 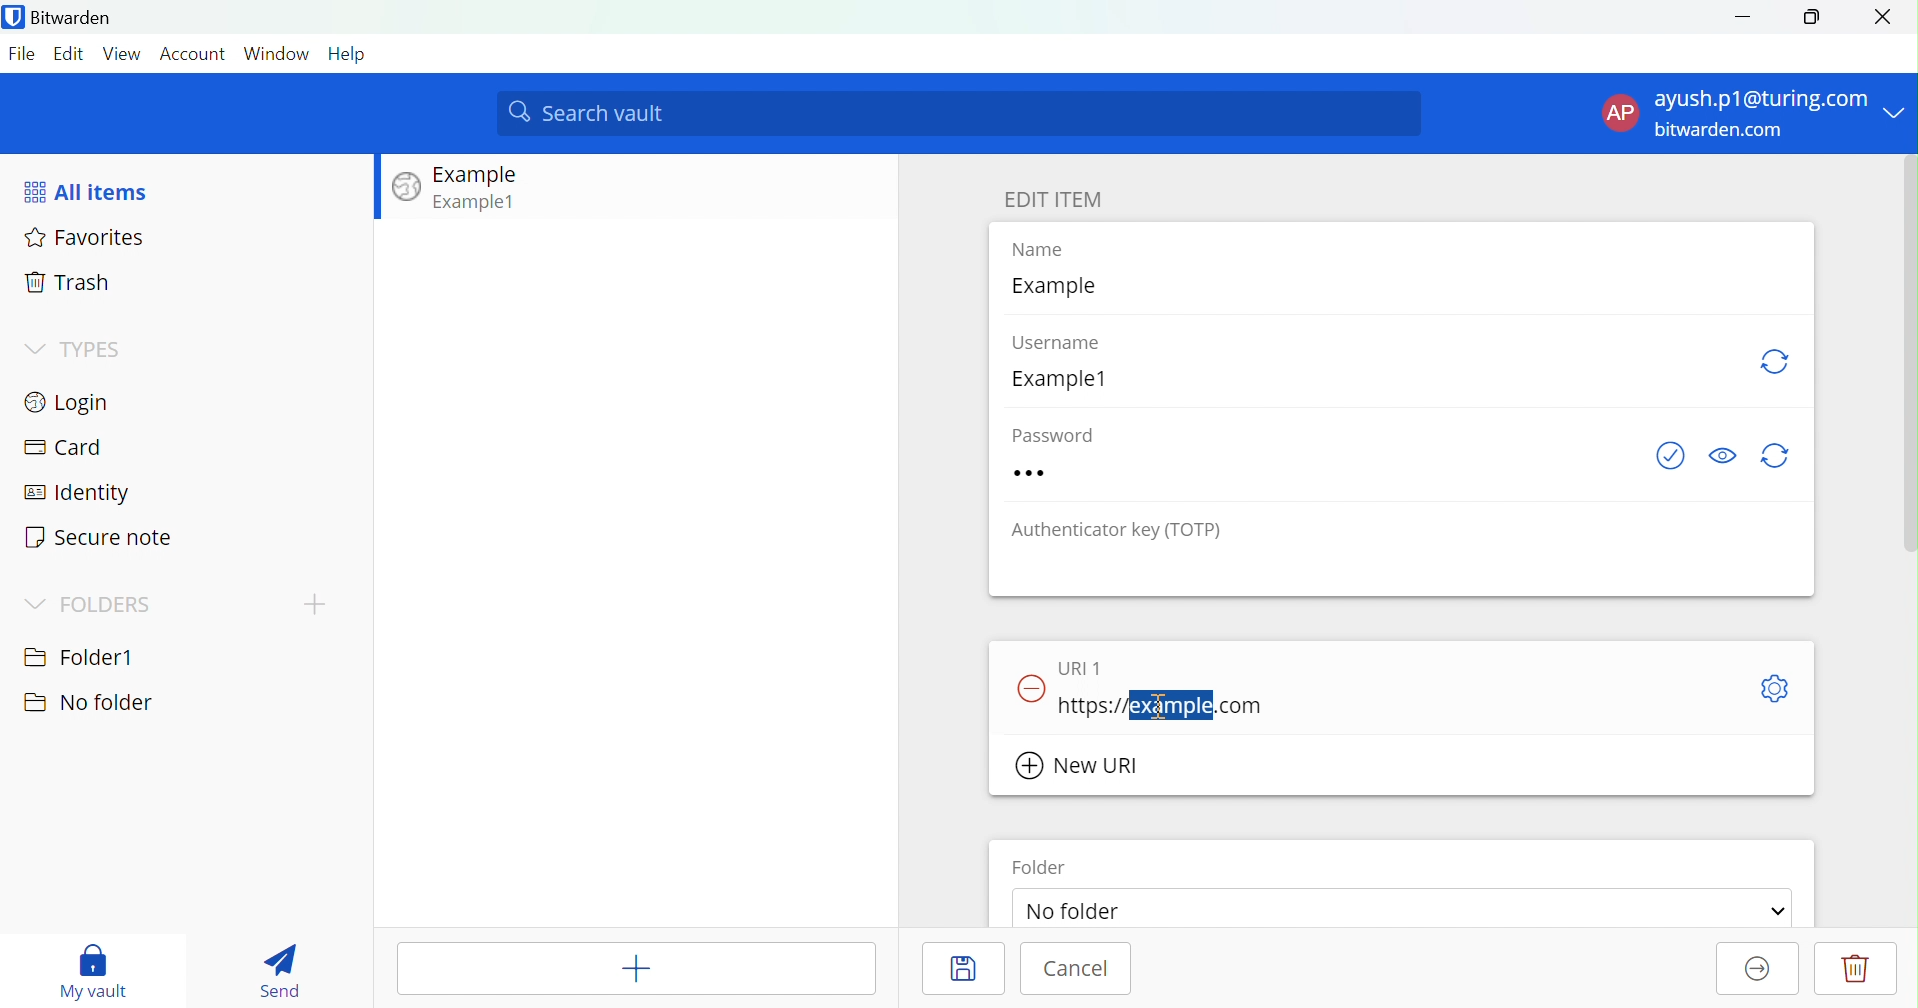 I want to click on Drop Down, so click(x=32, y=347).